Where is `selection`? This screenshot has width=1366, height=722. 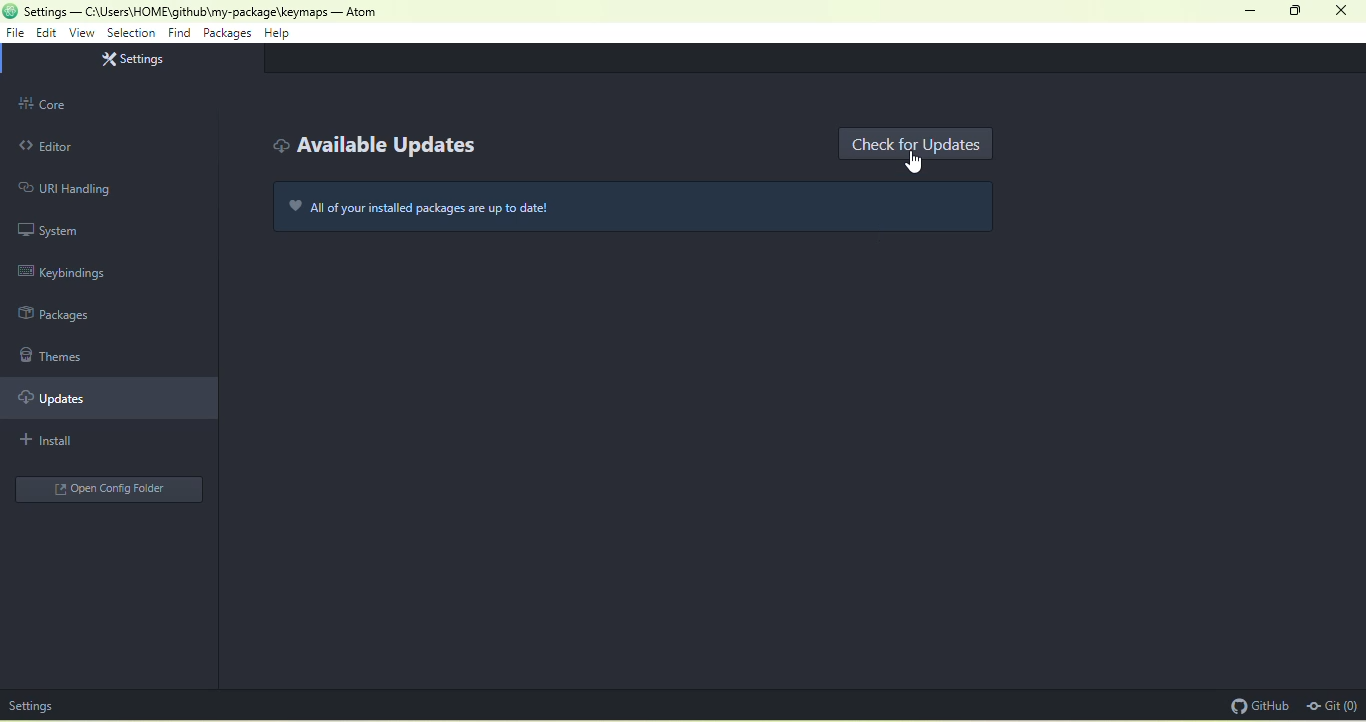 selection is located at coordinates (131, 33).